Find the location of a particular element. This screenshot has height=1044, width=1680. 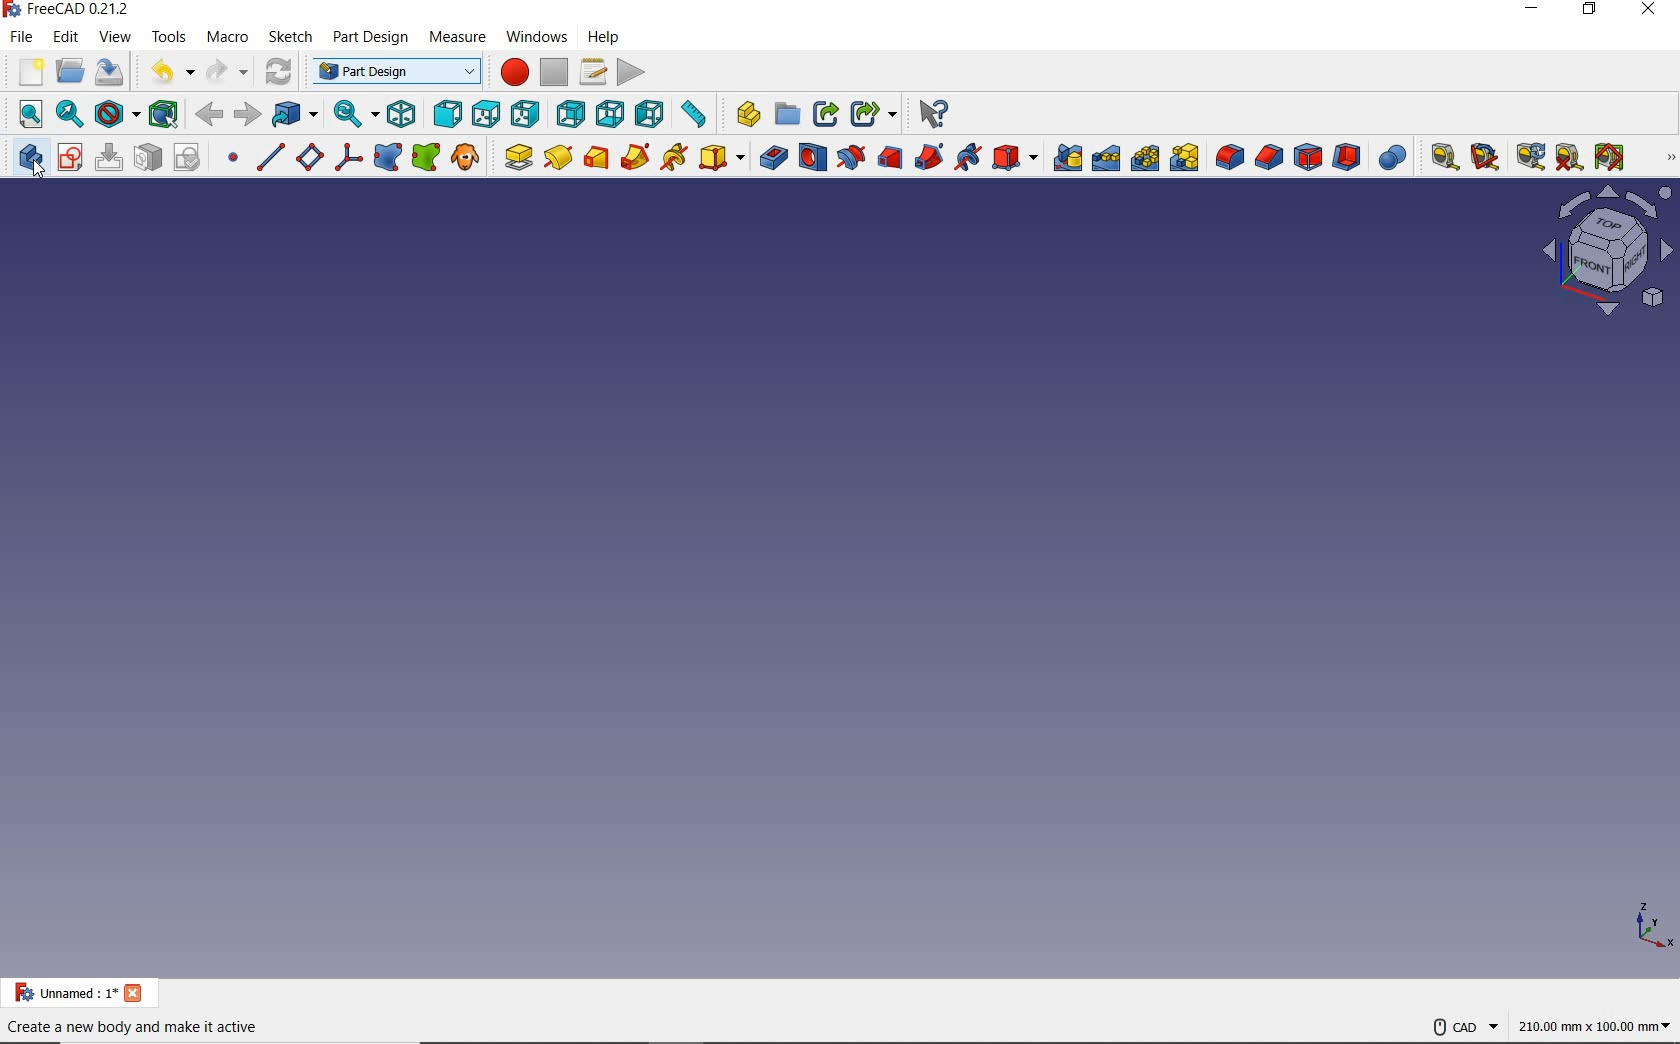

POLLARPATTERN is located at coordinates (1145, 156).